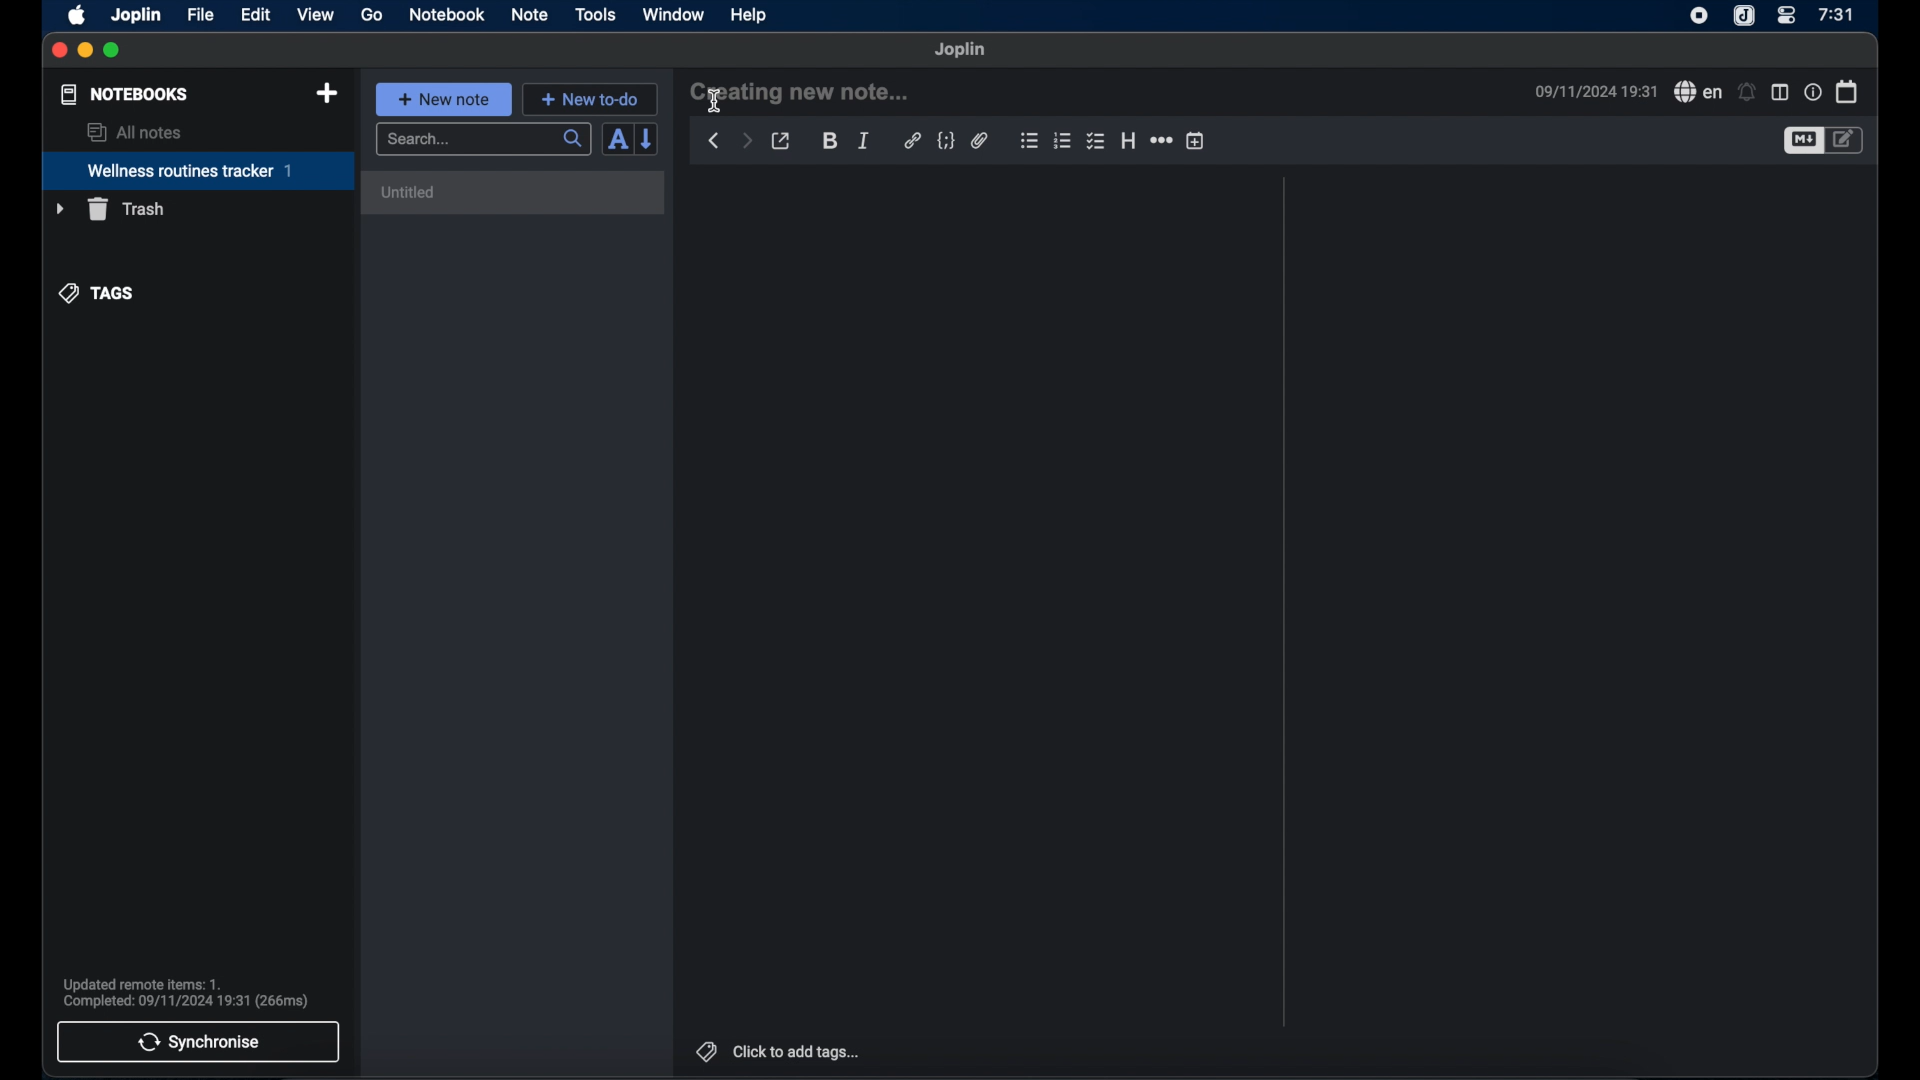 This screenshot has width=1920, height=1080. Describe the element at coordinates (1195, 140) in the screenshot. I see `insert time` at that location.